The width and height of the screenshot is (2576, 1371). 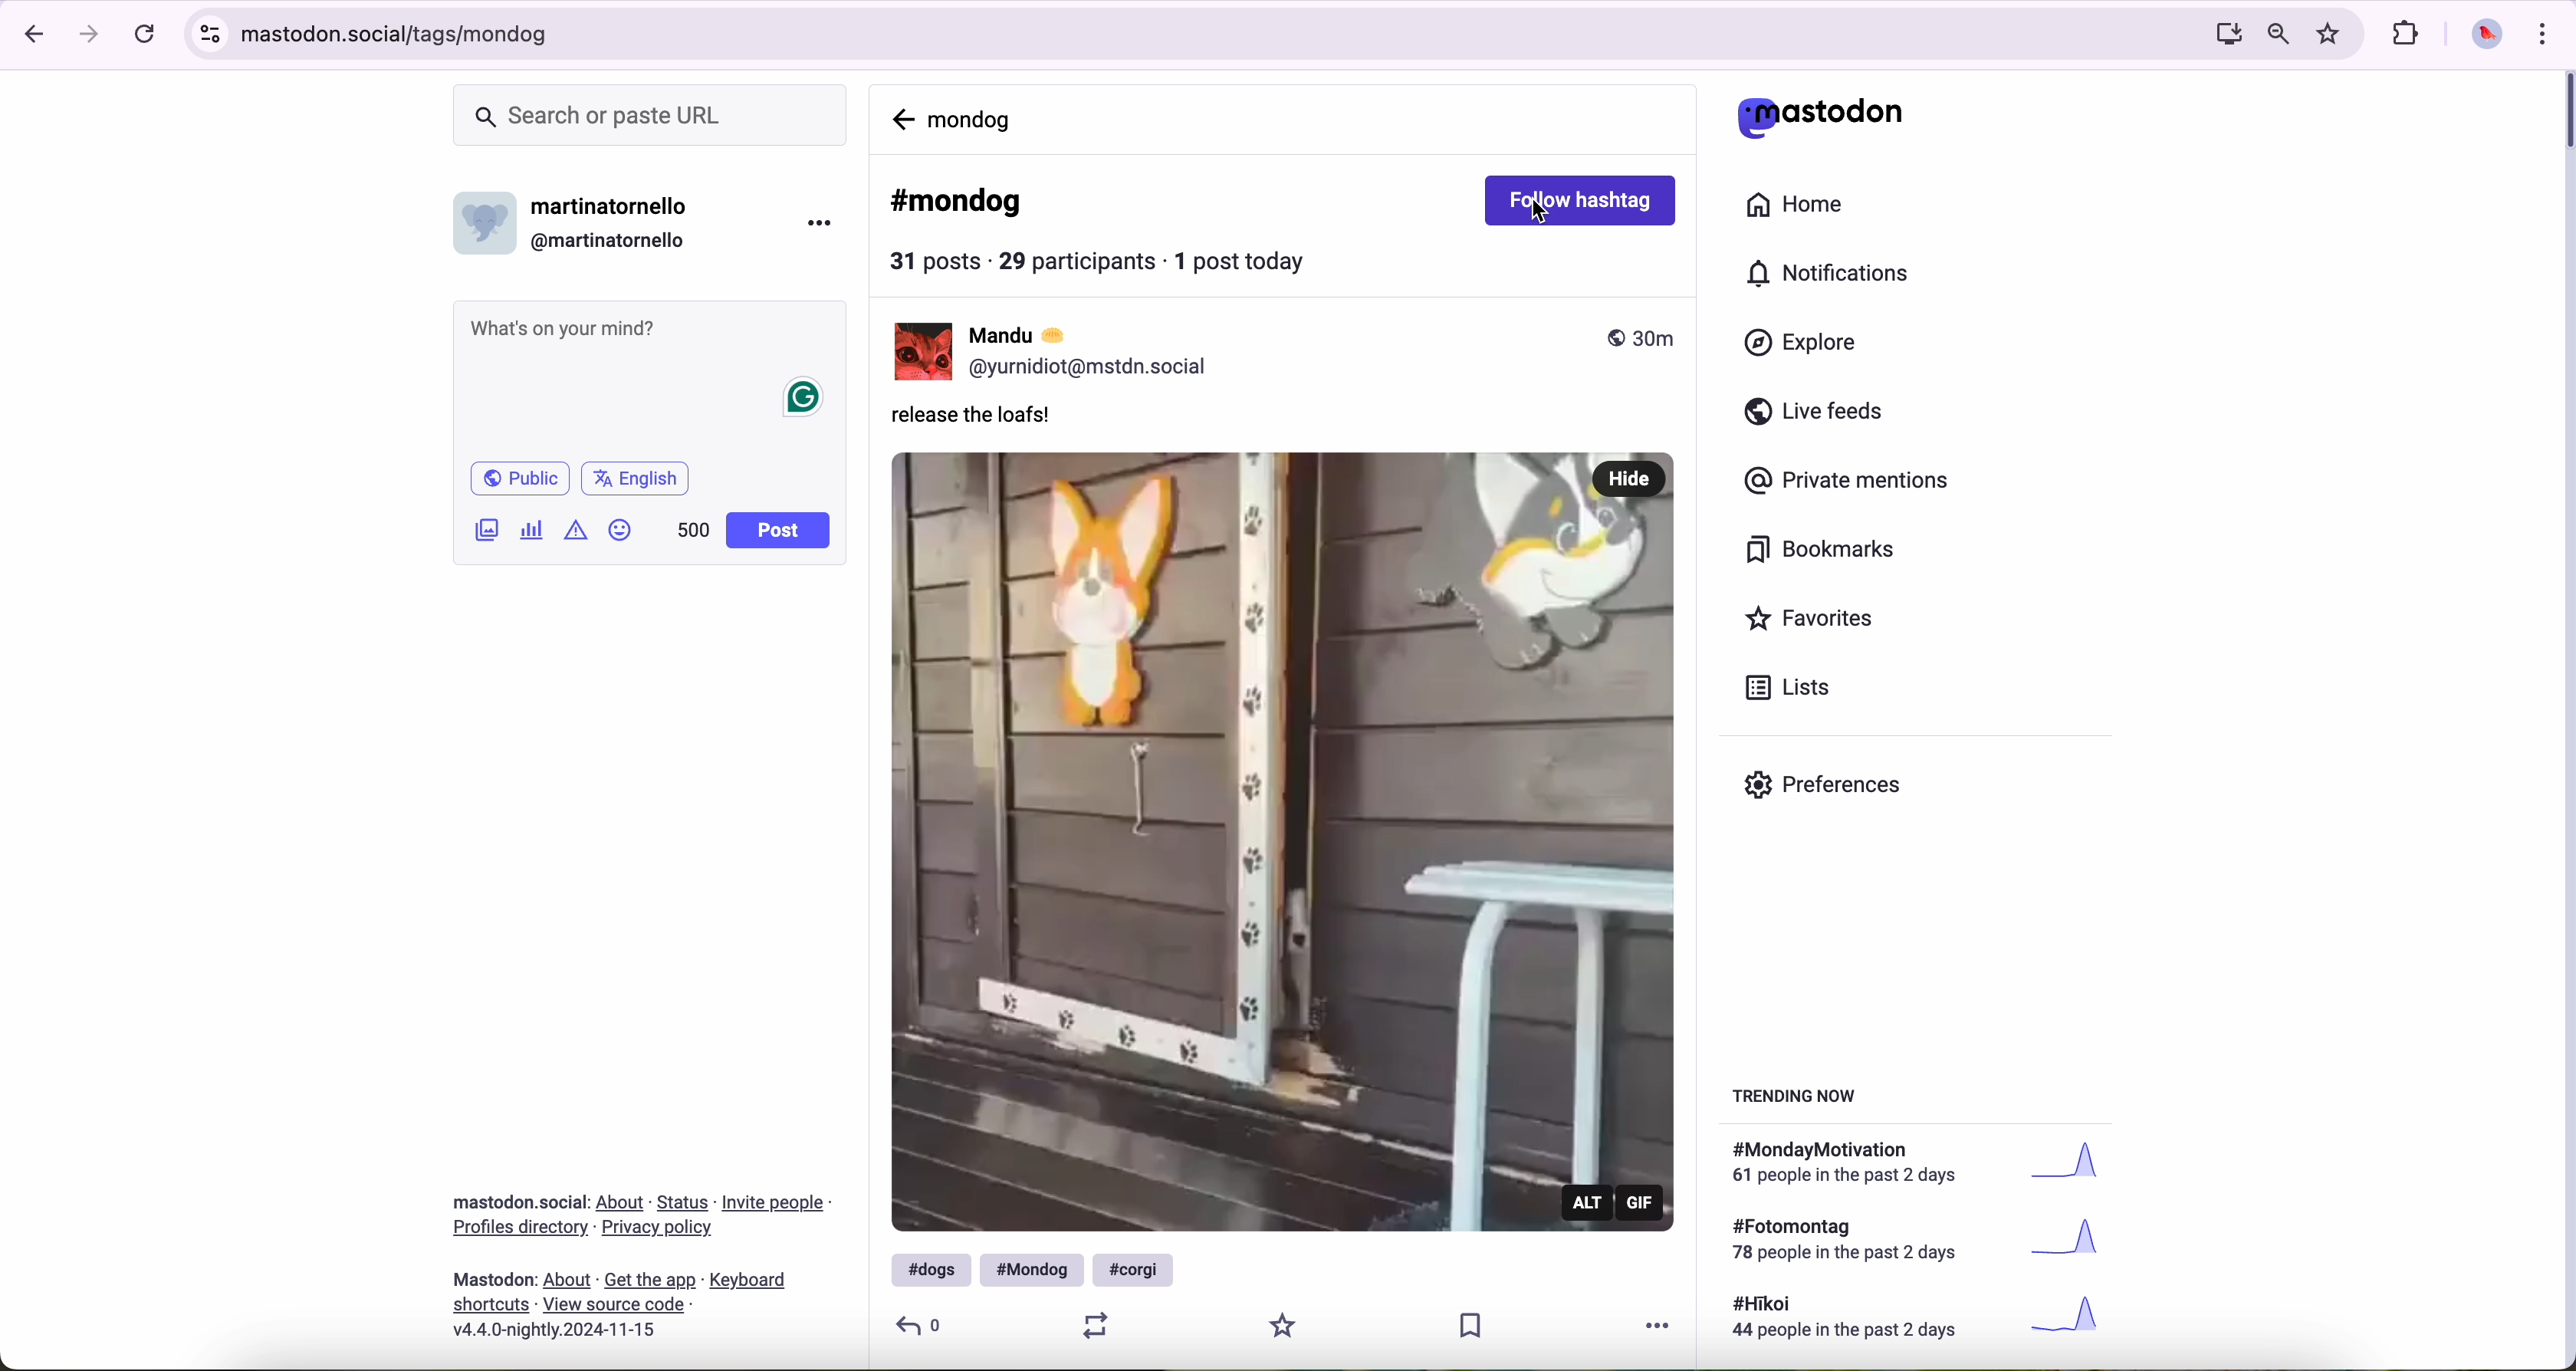 I want to click on grammarly icon, so click(x=805, y=399).